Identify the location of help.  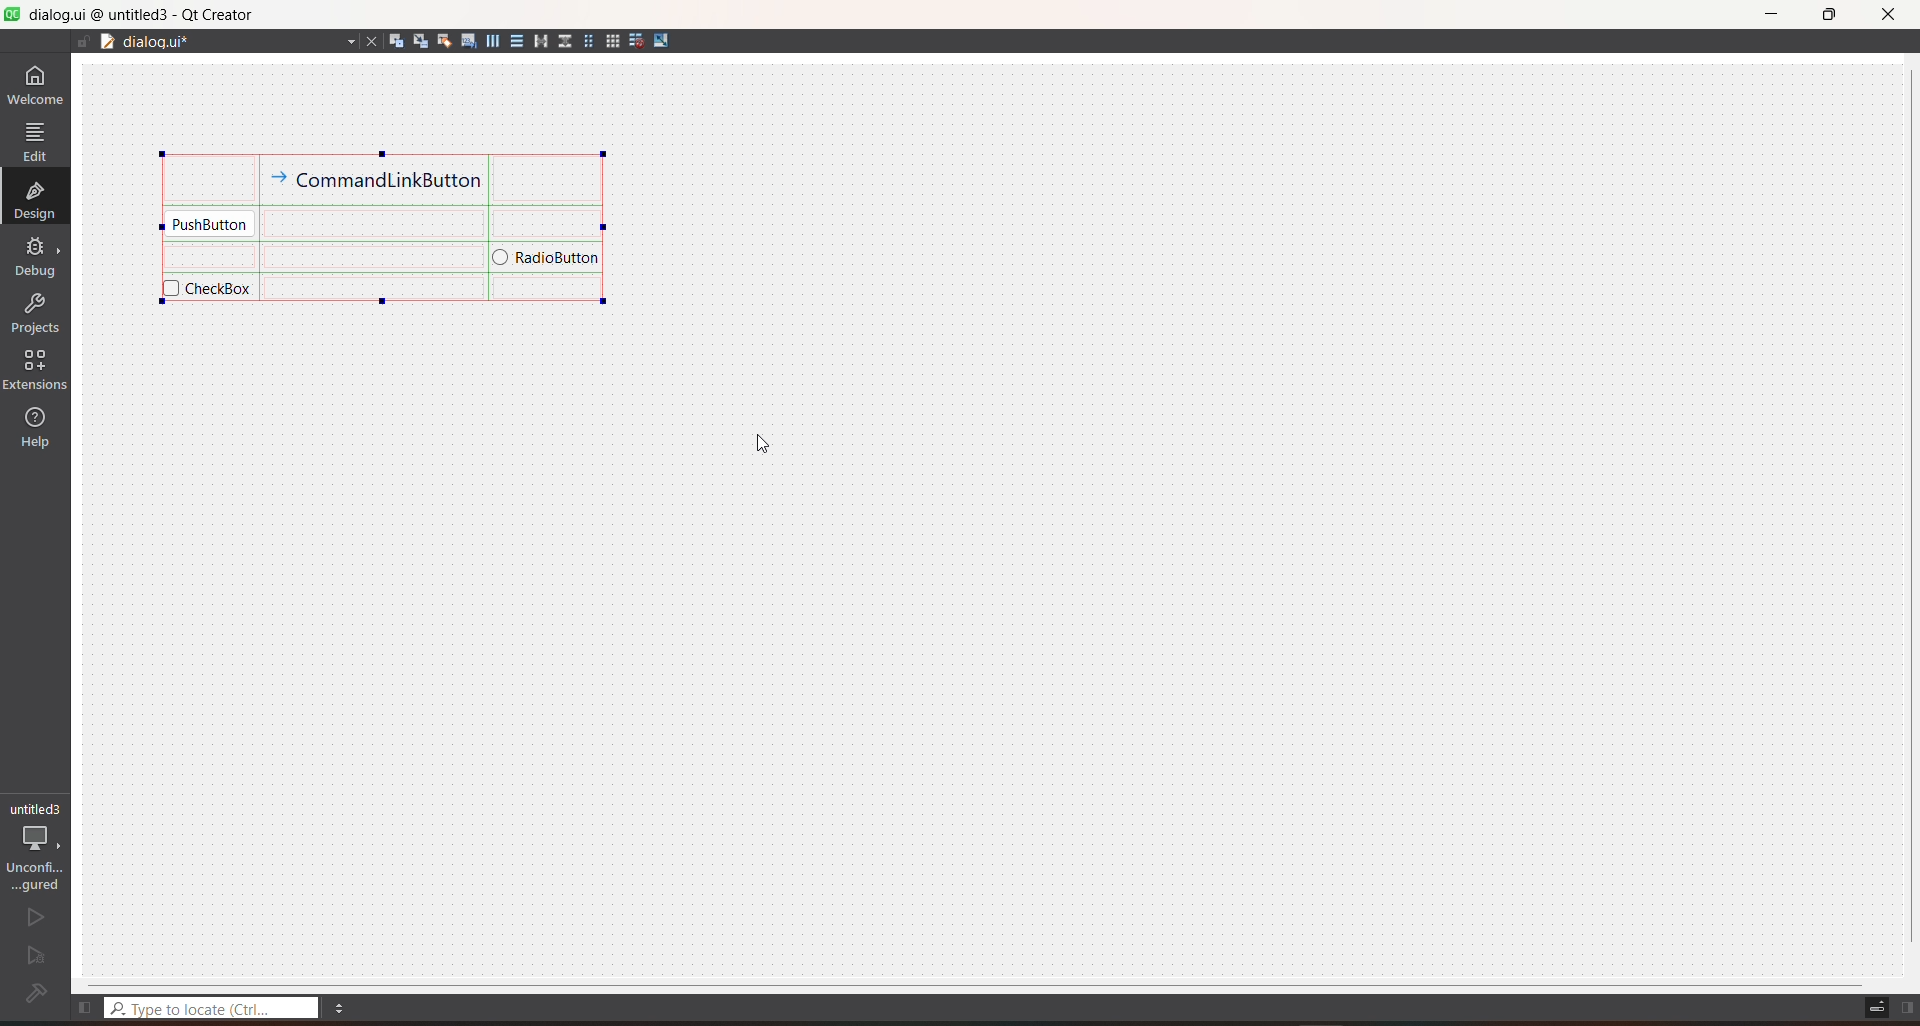
(36, 427).